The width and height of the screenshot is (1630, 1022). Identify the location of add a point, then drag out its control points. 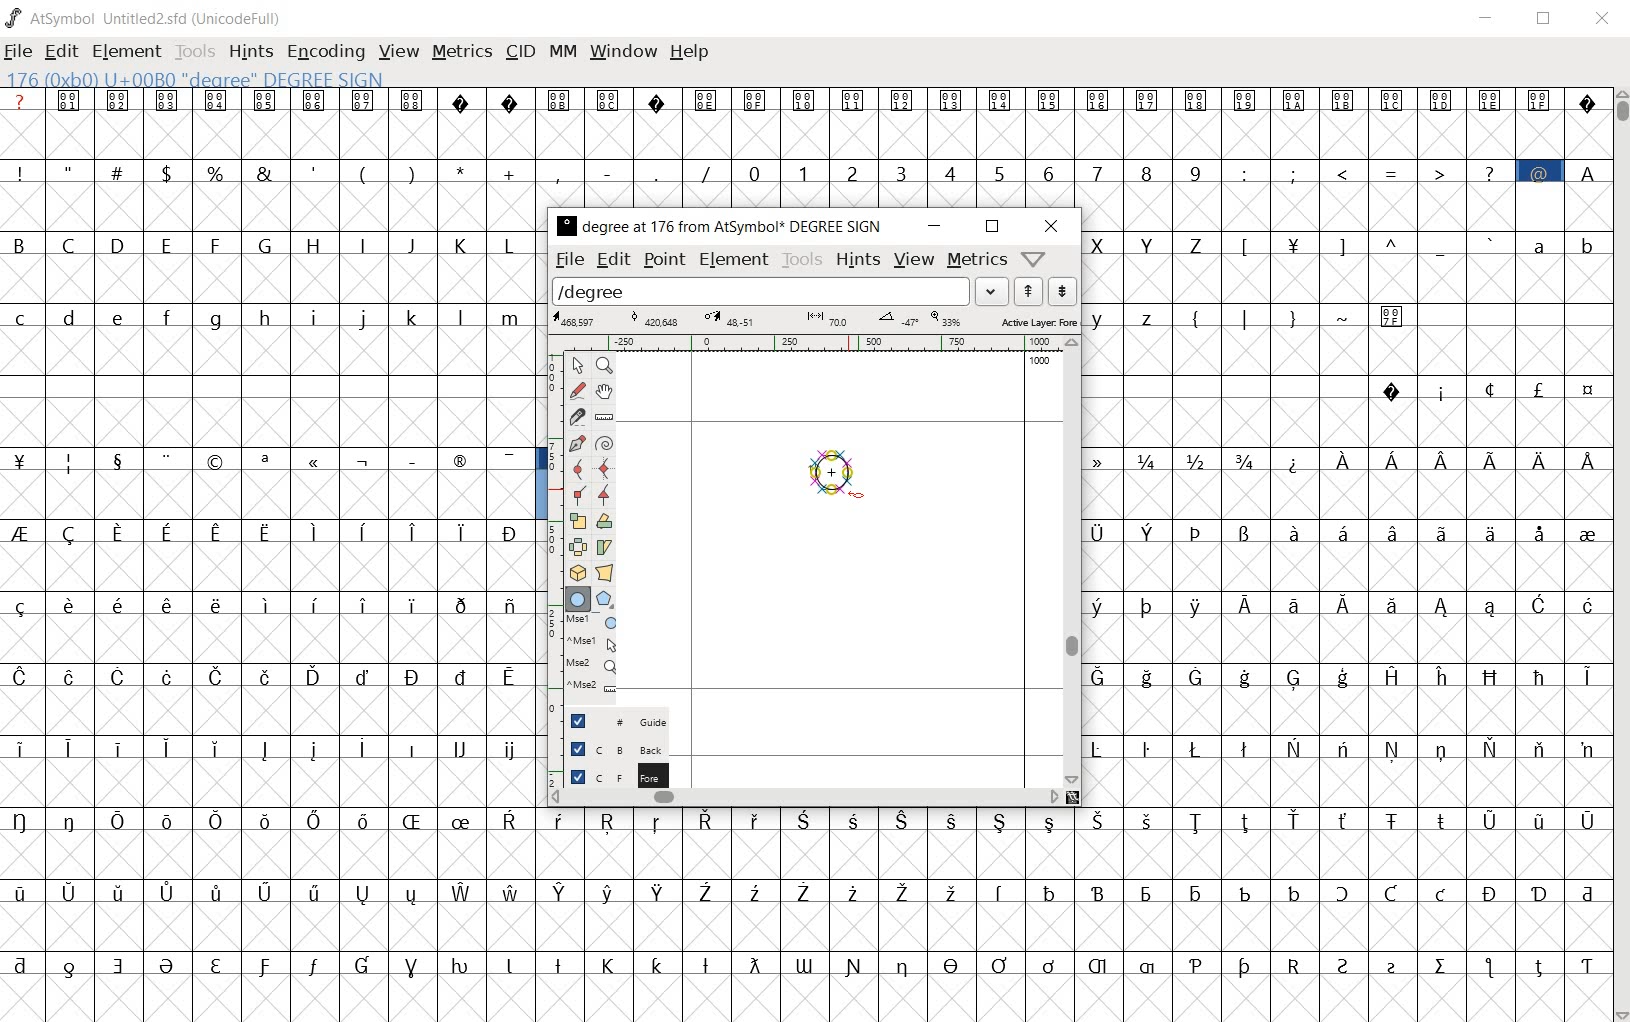
(574, 442).